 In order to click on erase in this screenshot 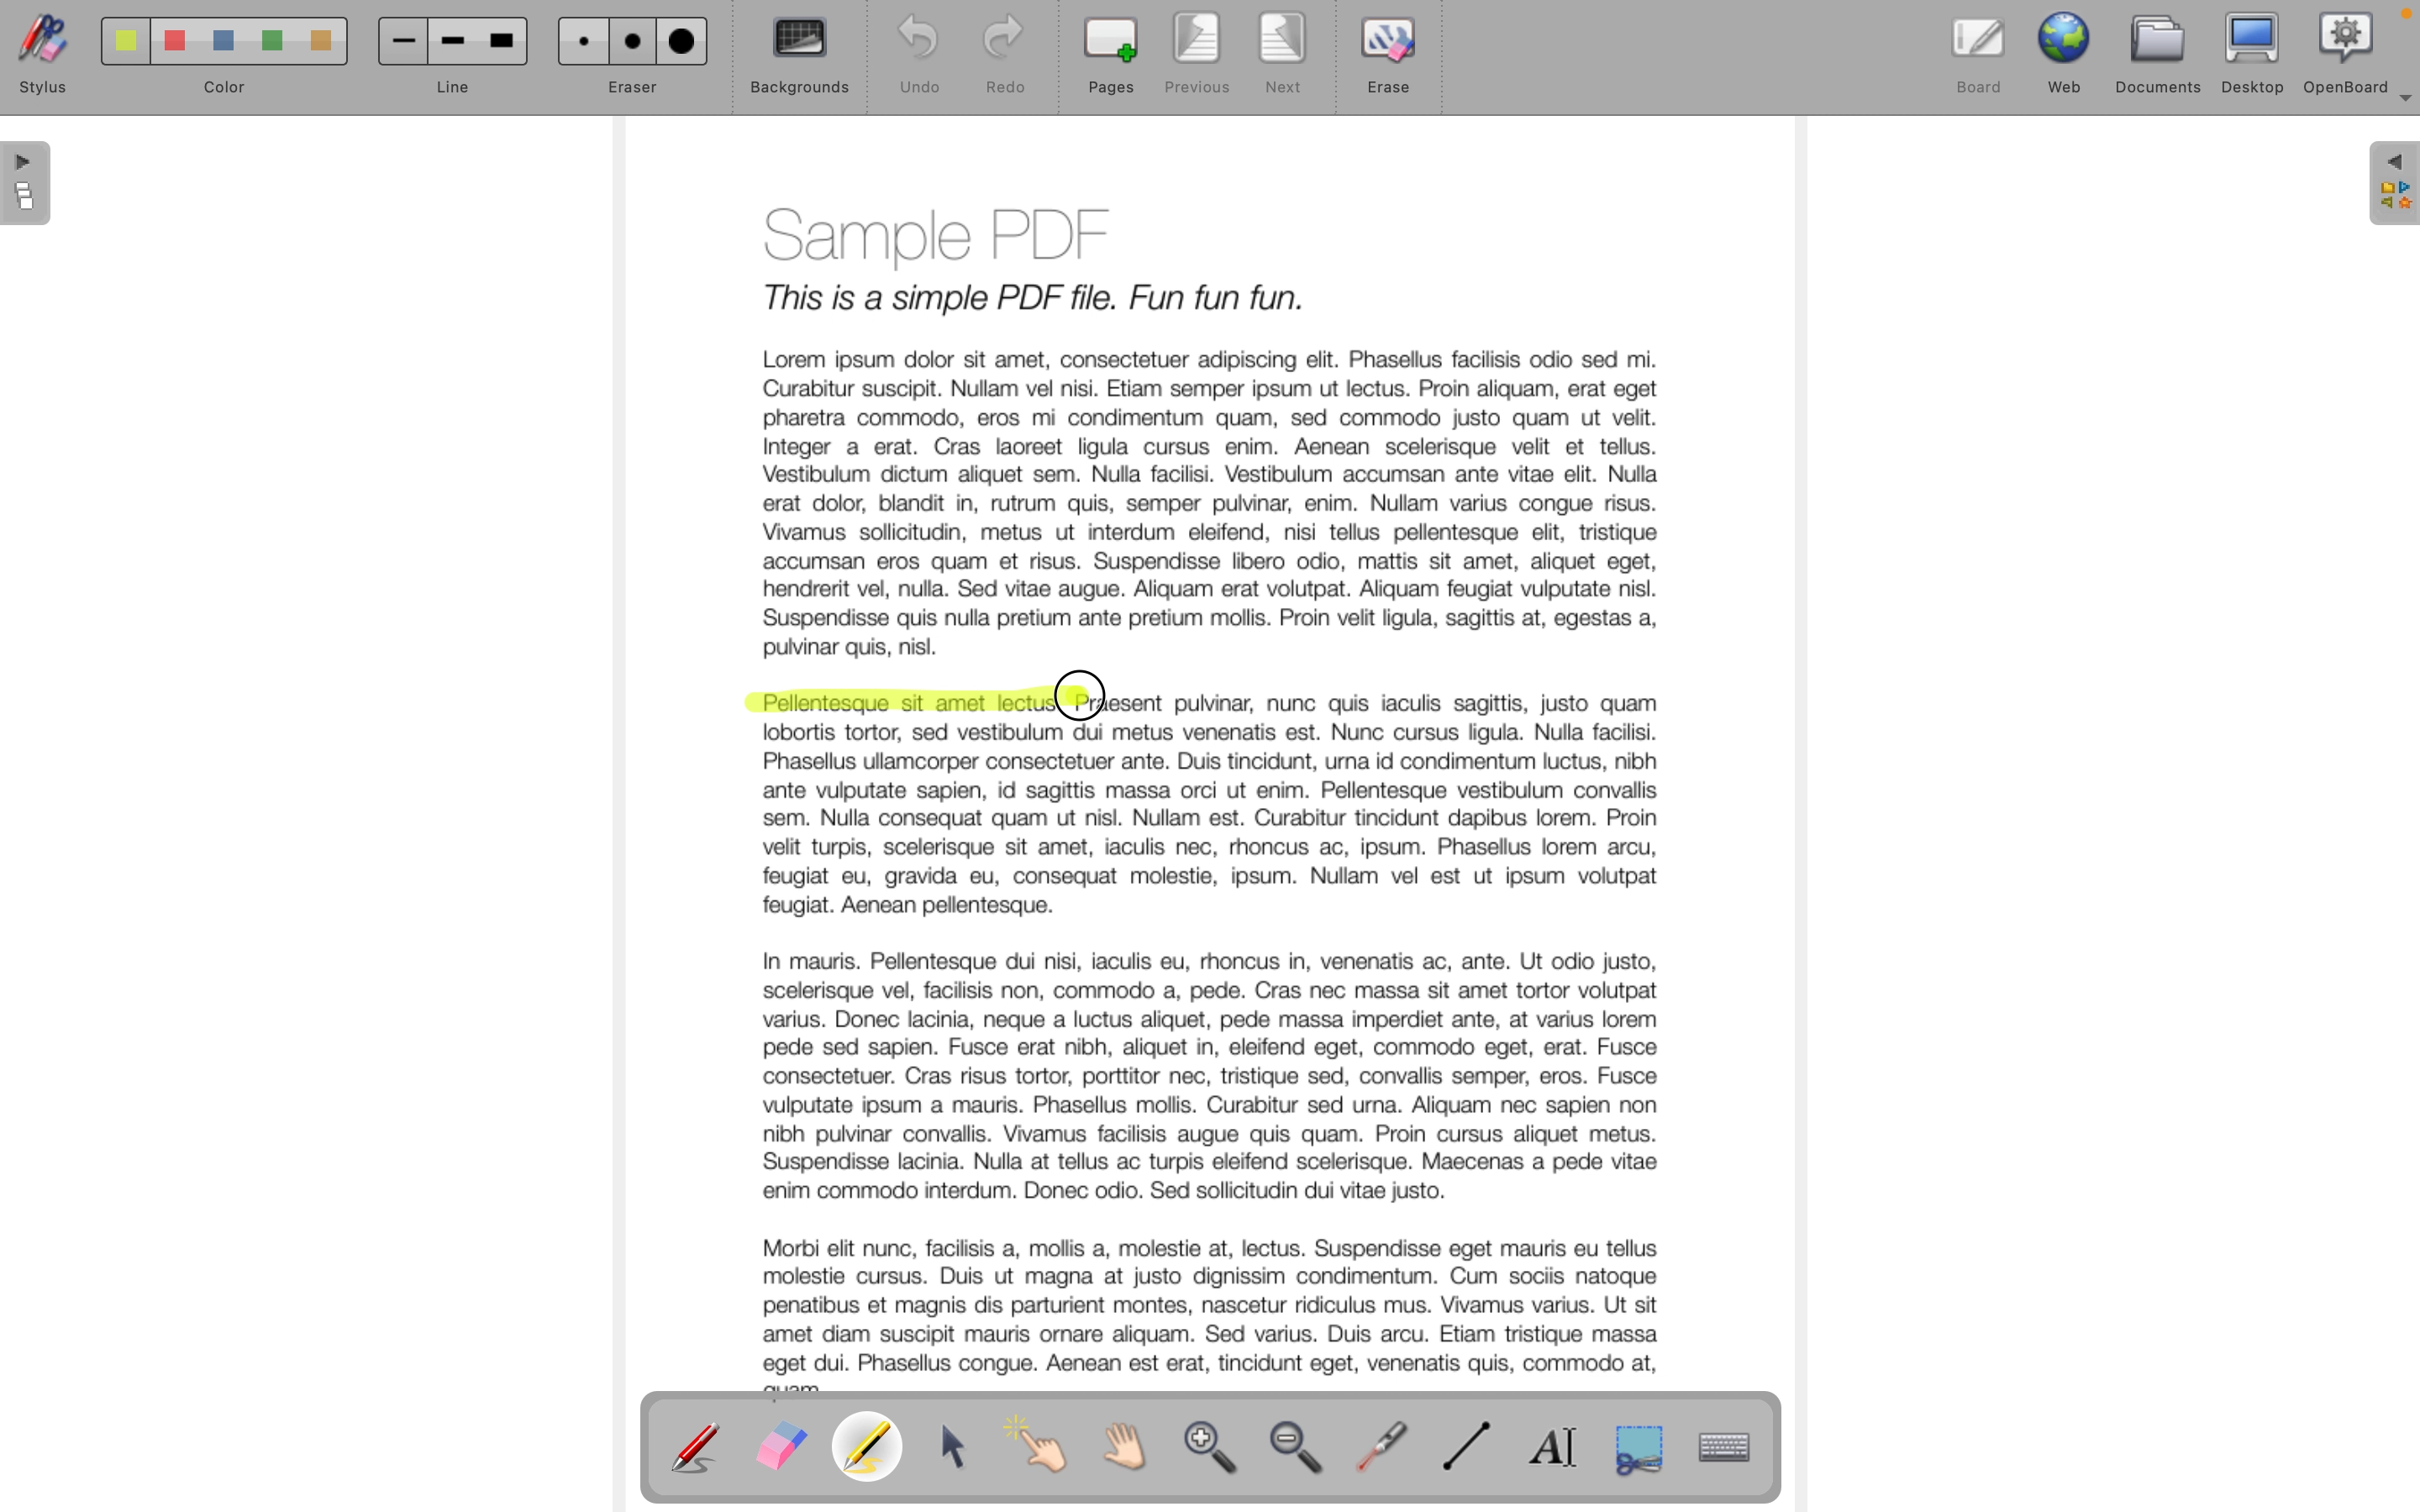, I will do `click(1393, 66)`.